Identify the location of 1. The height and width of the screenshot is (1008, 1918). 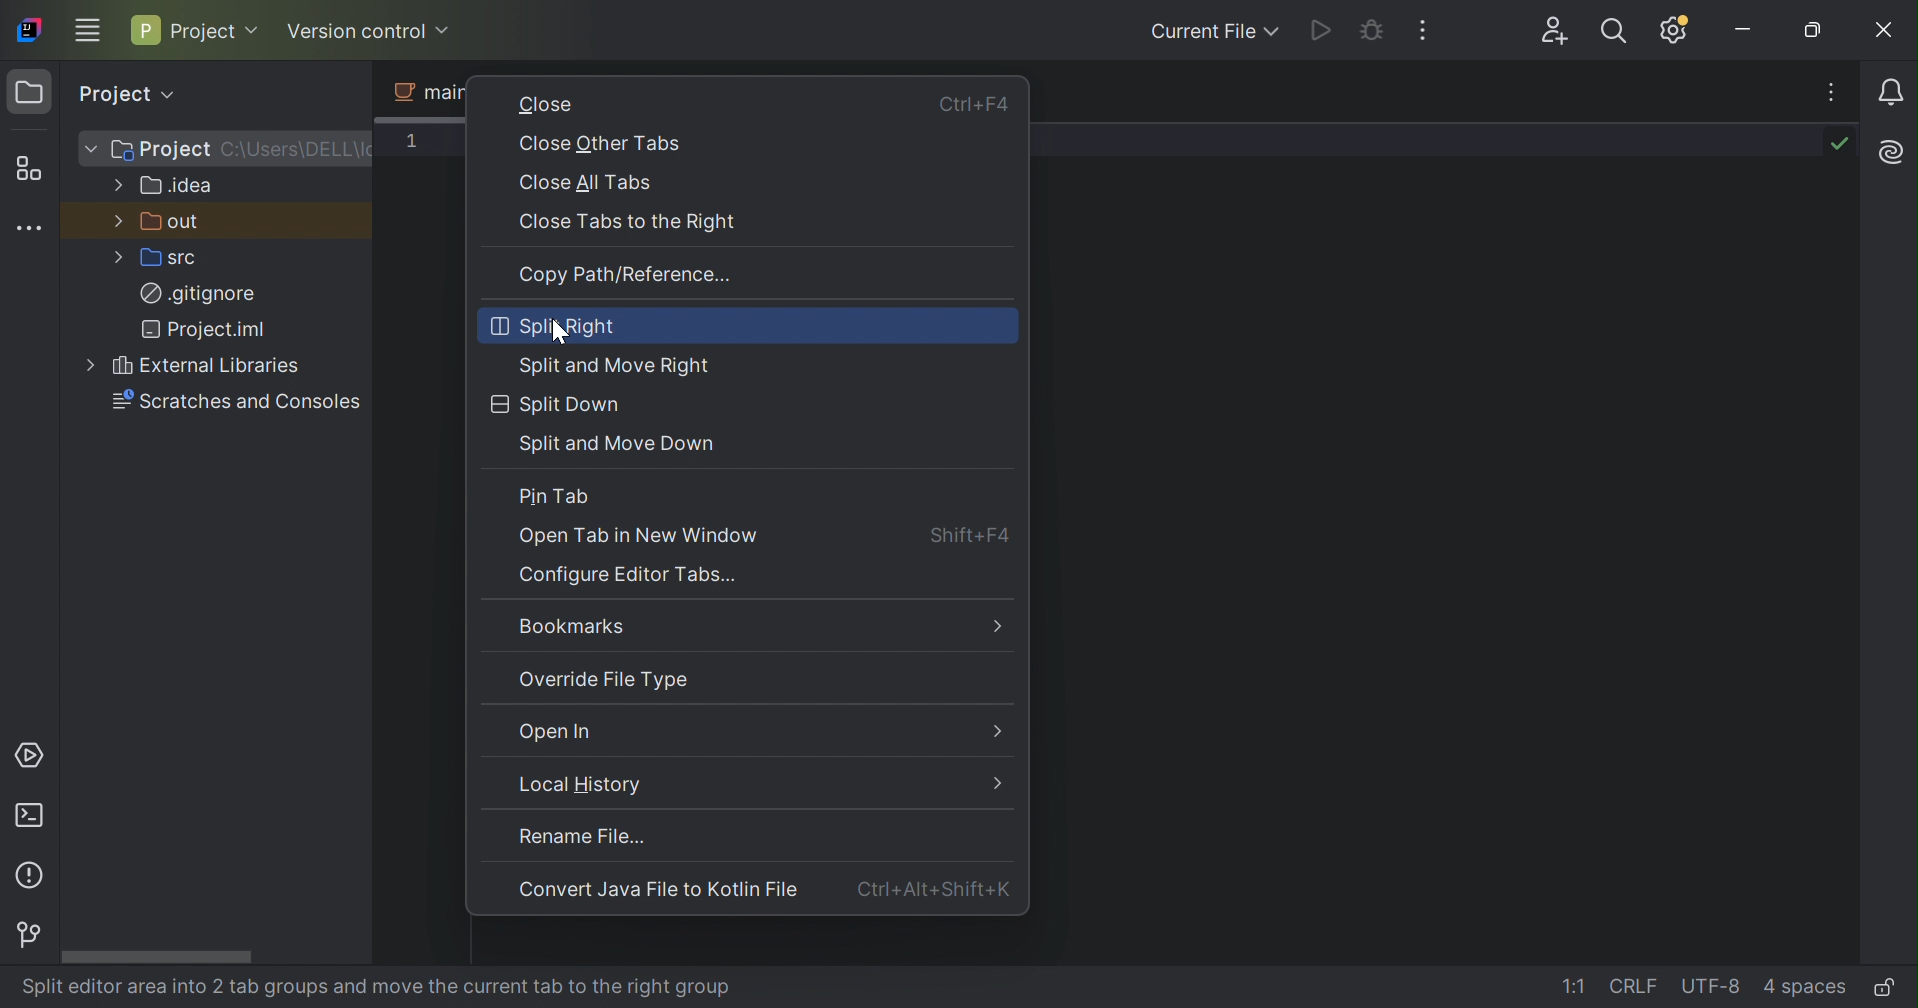
(421, 144).